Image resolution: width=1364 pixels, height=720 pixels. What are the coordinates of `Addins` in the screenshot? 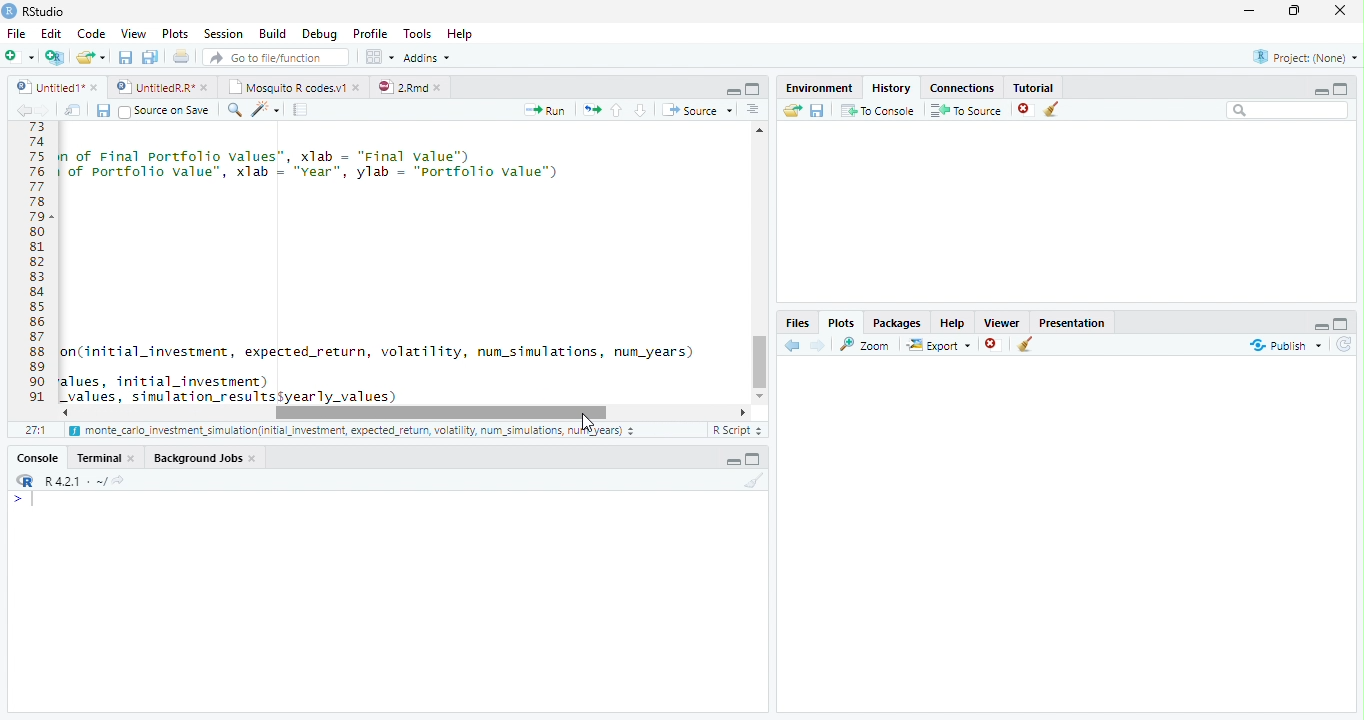 It's located at (428, 57).